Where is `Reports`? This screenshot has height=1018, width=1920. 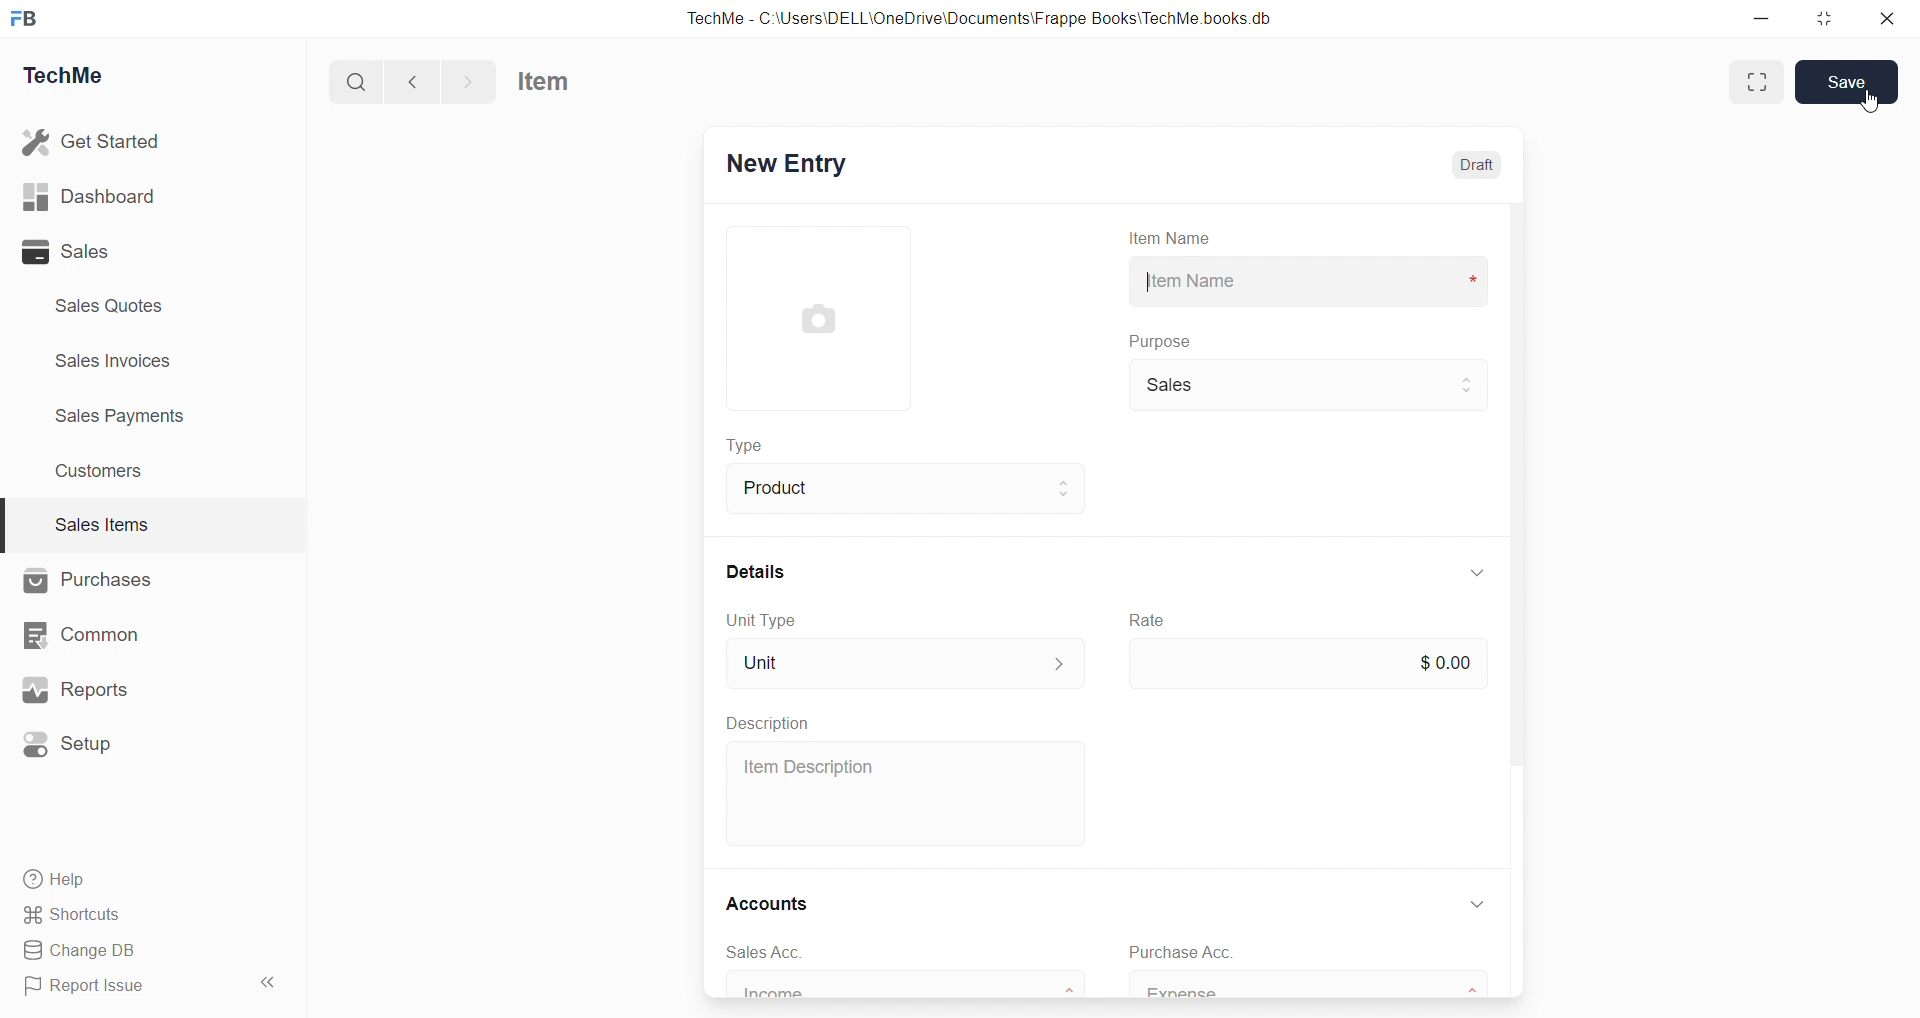
Reports is located at coordinates (77, 689).